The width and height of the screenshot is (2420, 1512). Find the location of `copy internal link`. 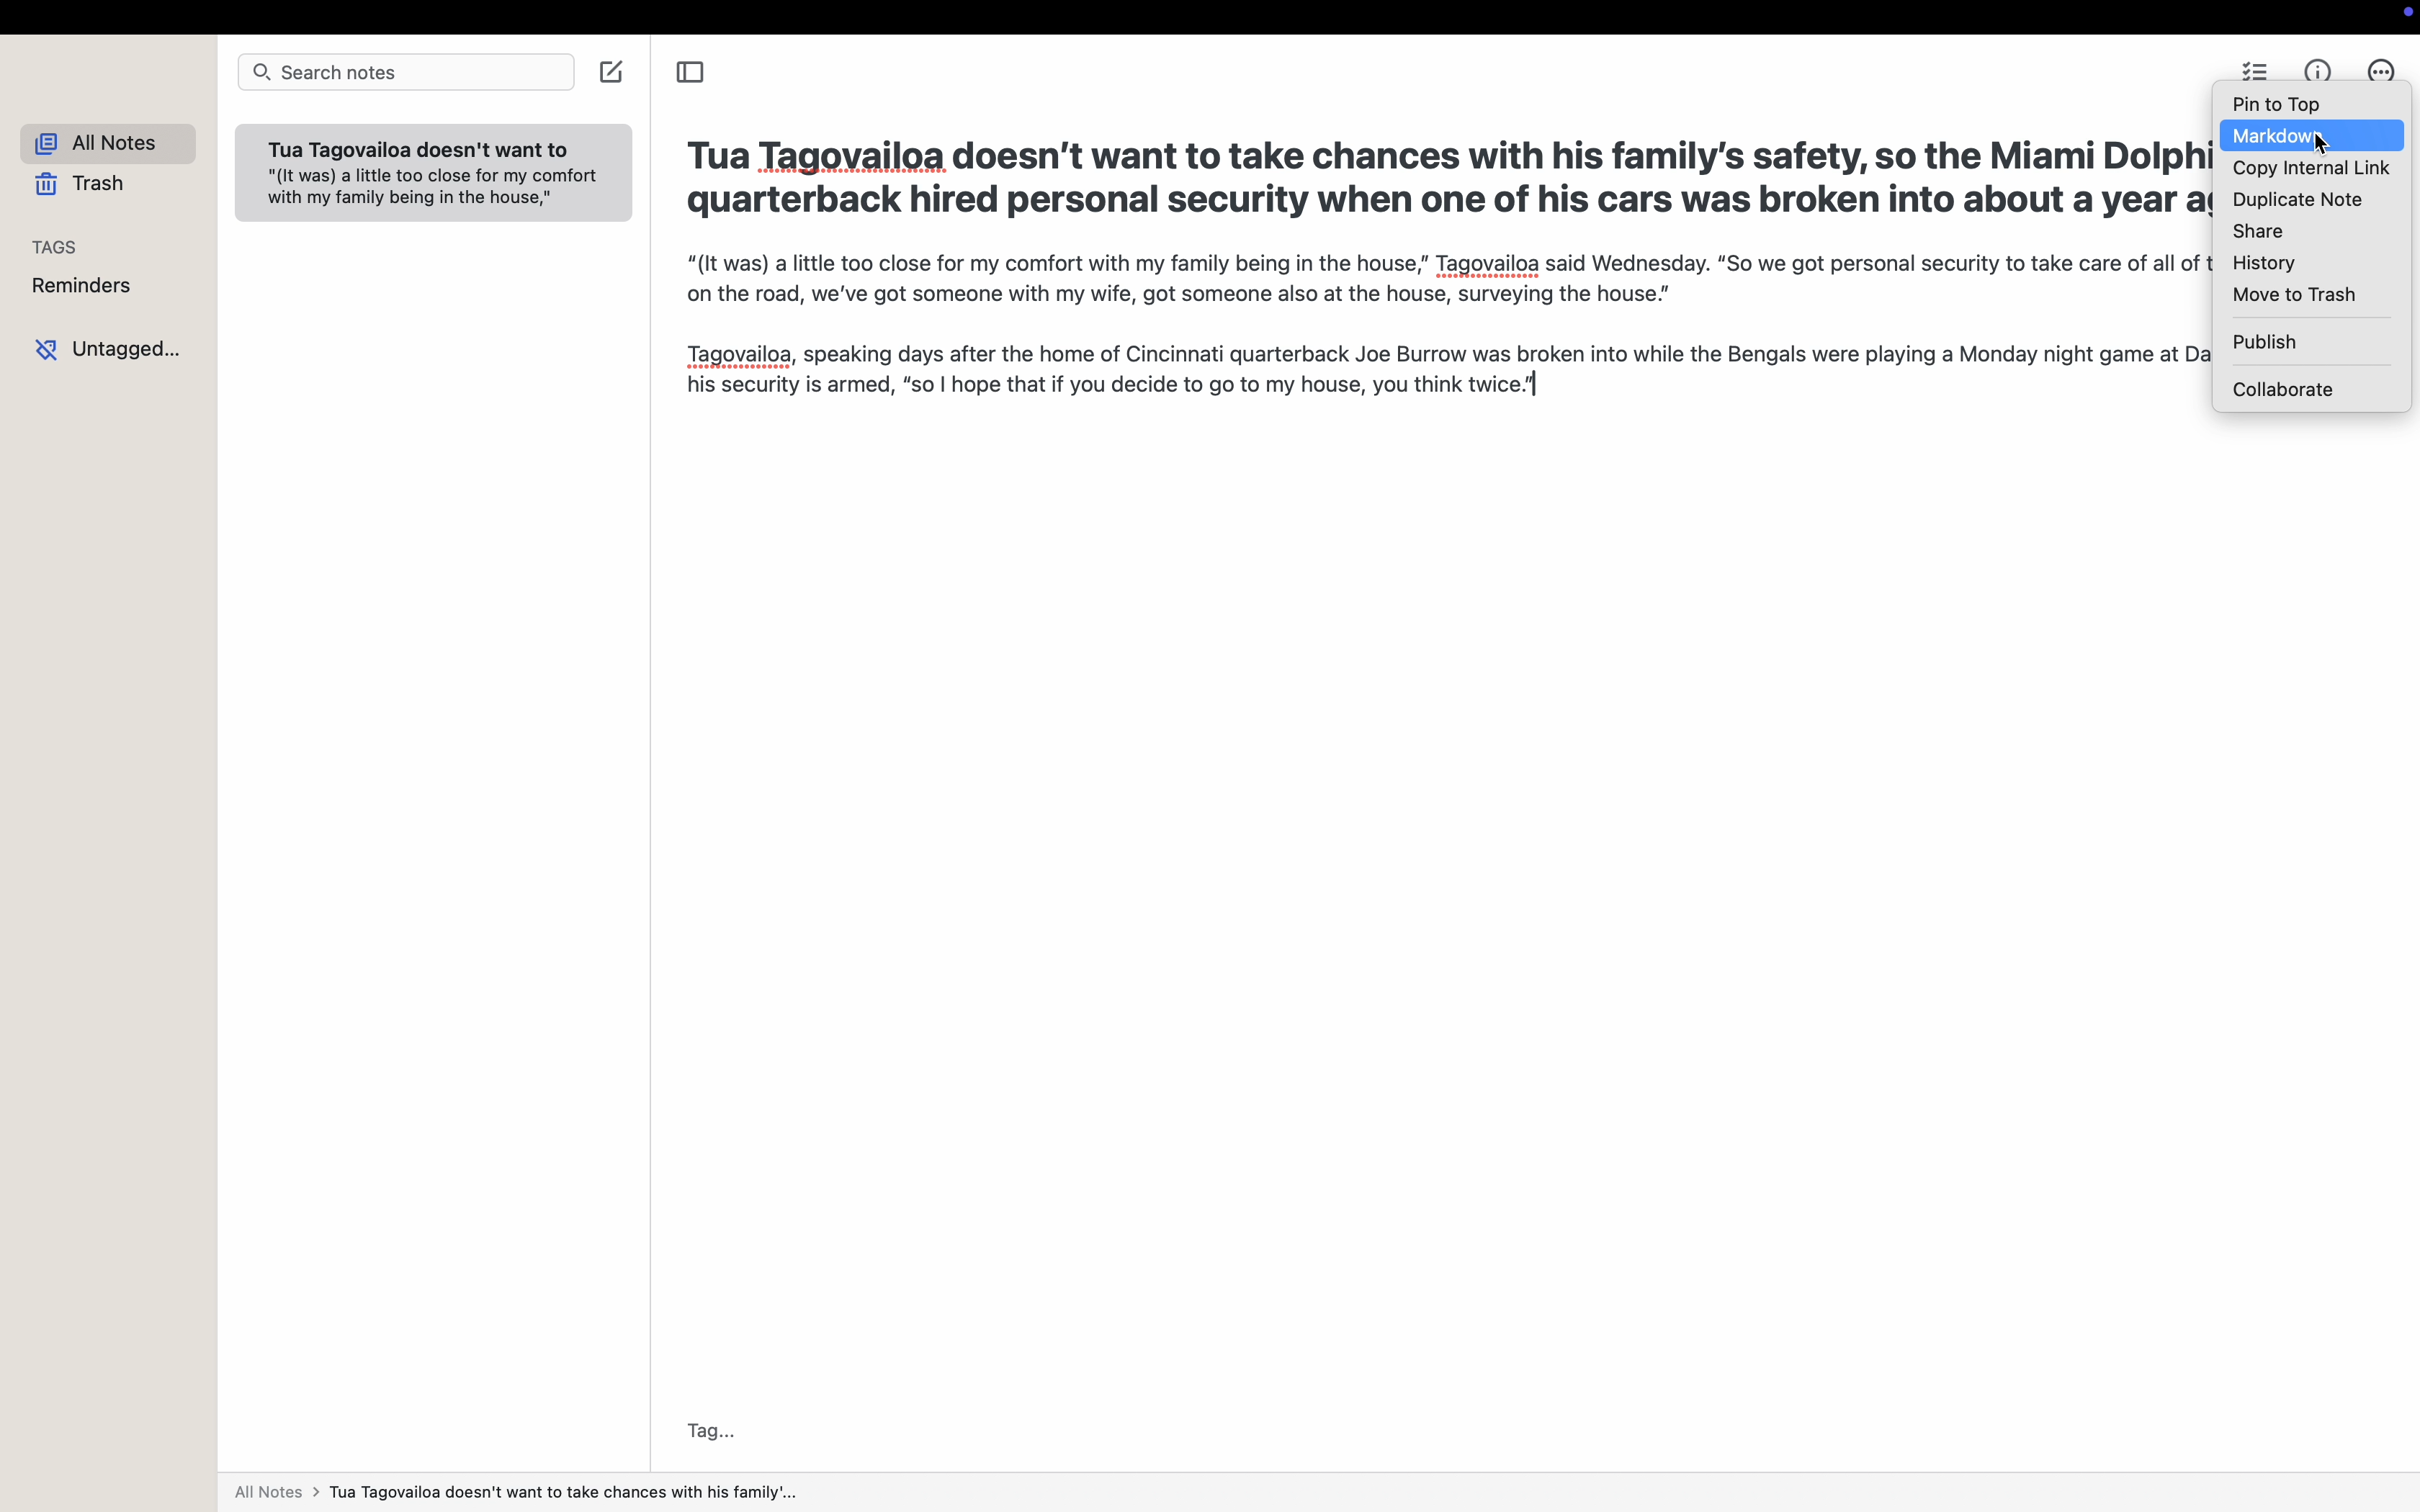

copy internal link is located at coordinates (2309, 169).